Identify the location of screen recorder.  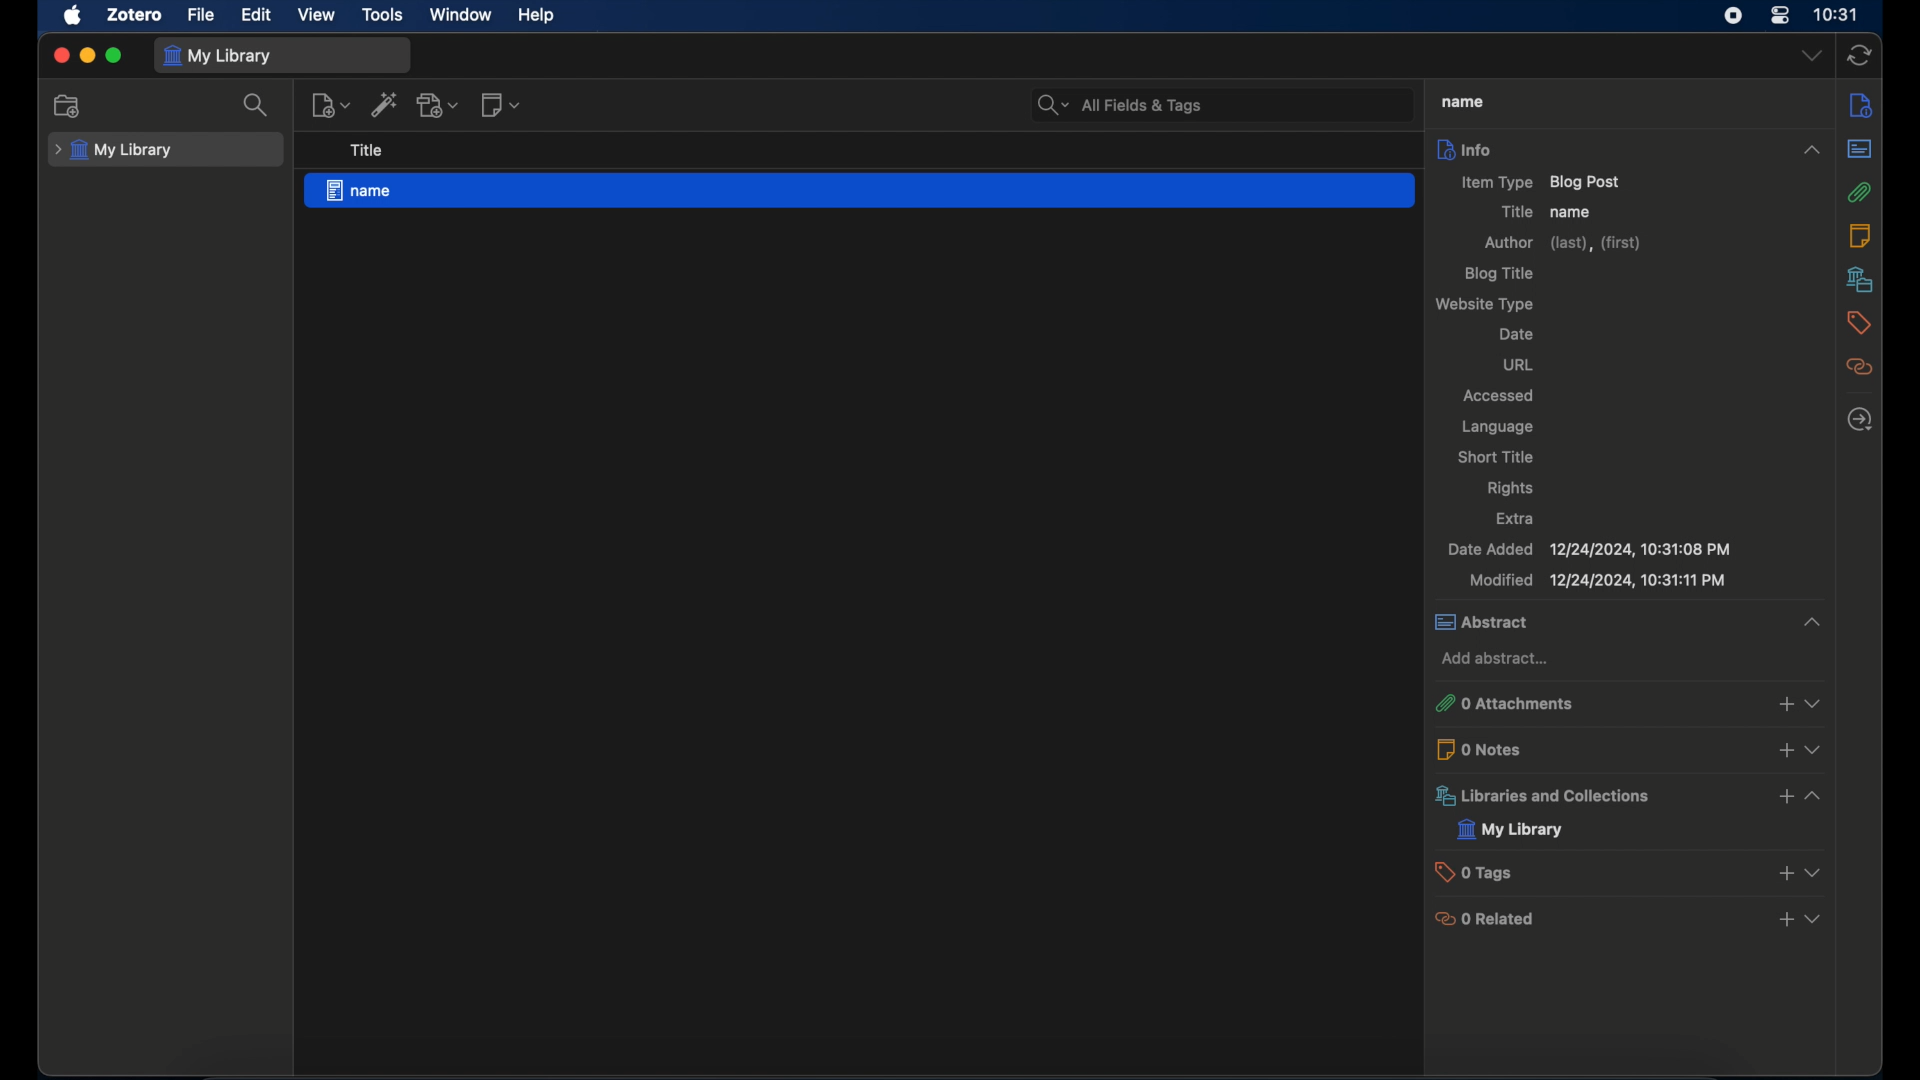
(1733, 15).